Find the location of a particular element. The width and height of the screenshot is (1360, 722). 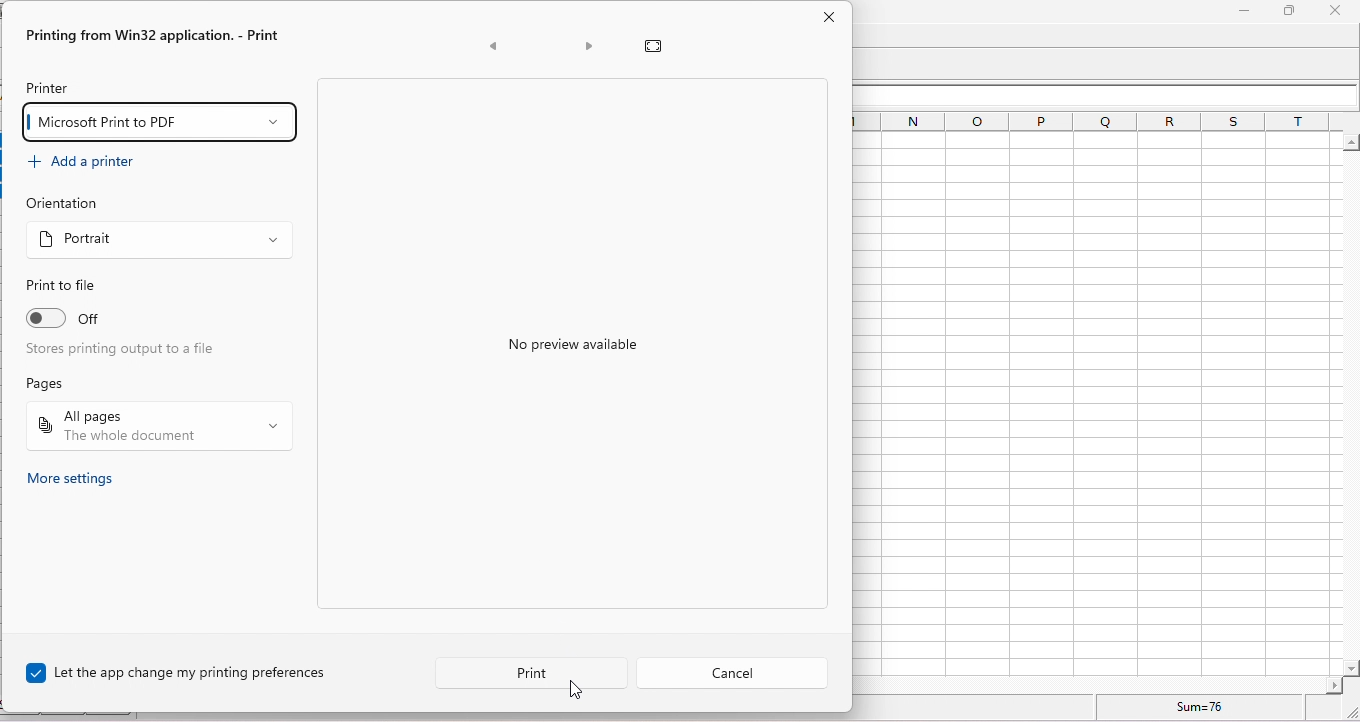

expand is located at coordinates (1345, 711).